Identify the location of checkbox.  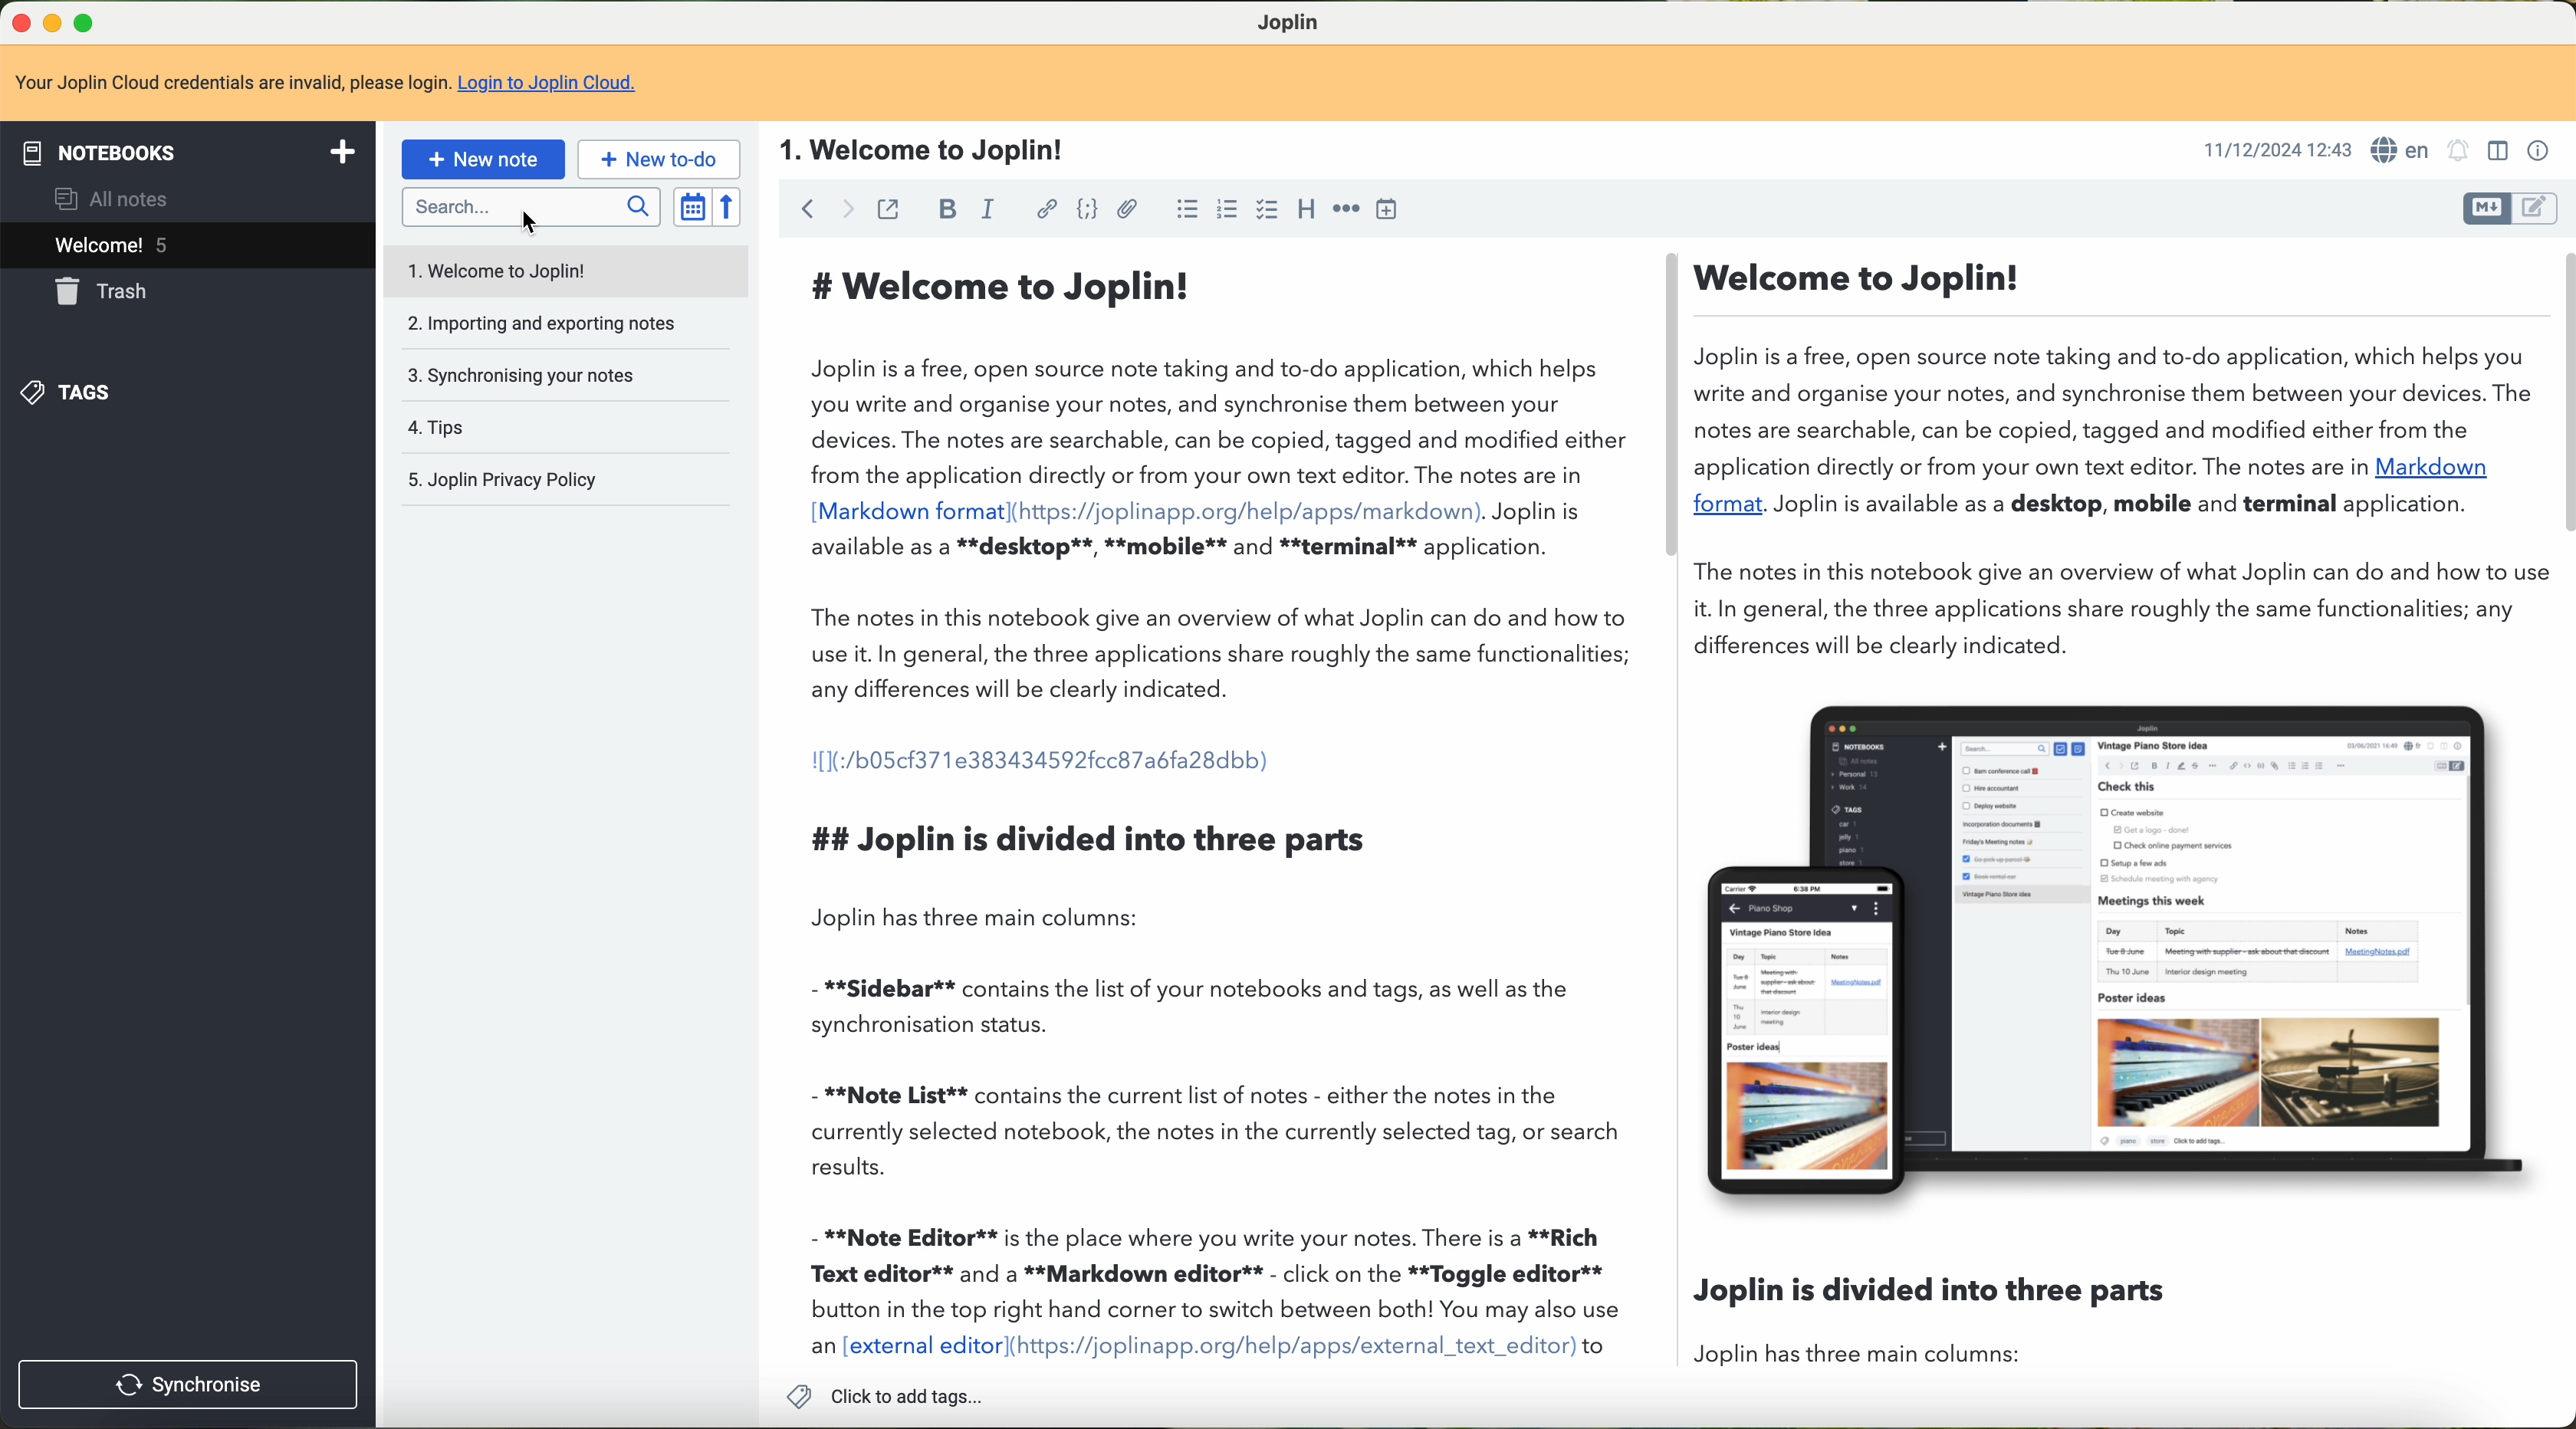
(1269, 212).